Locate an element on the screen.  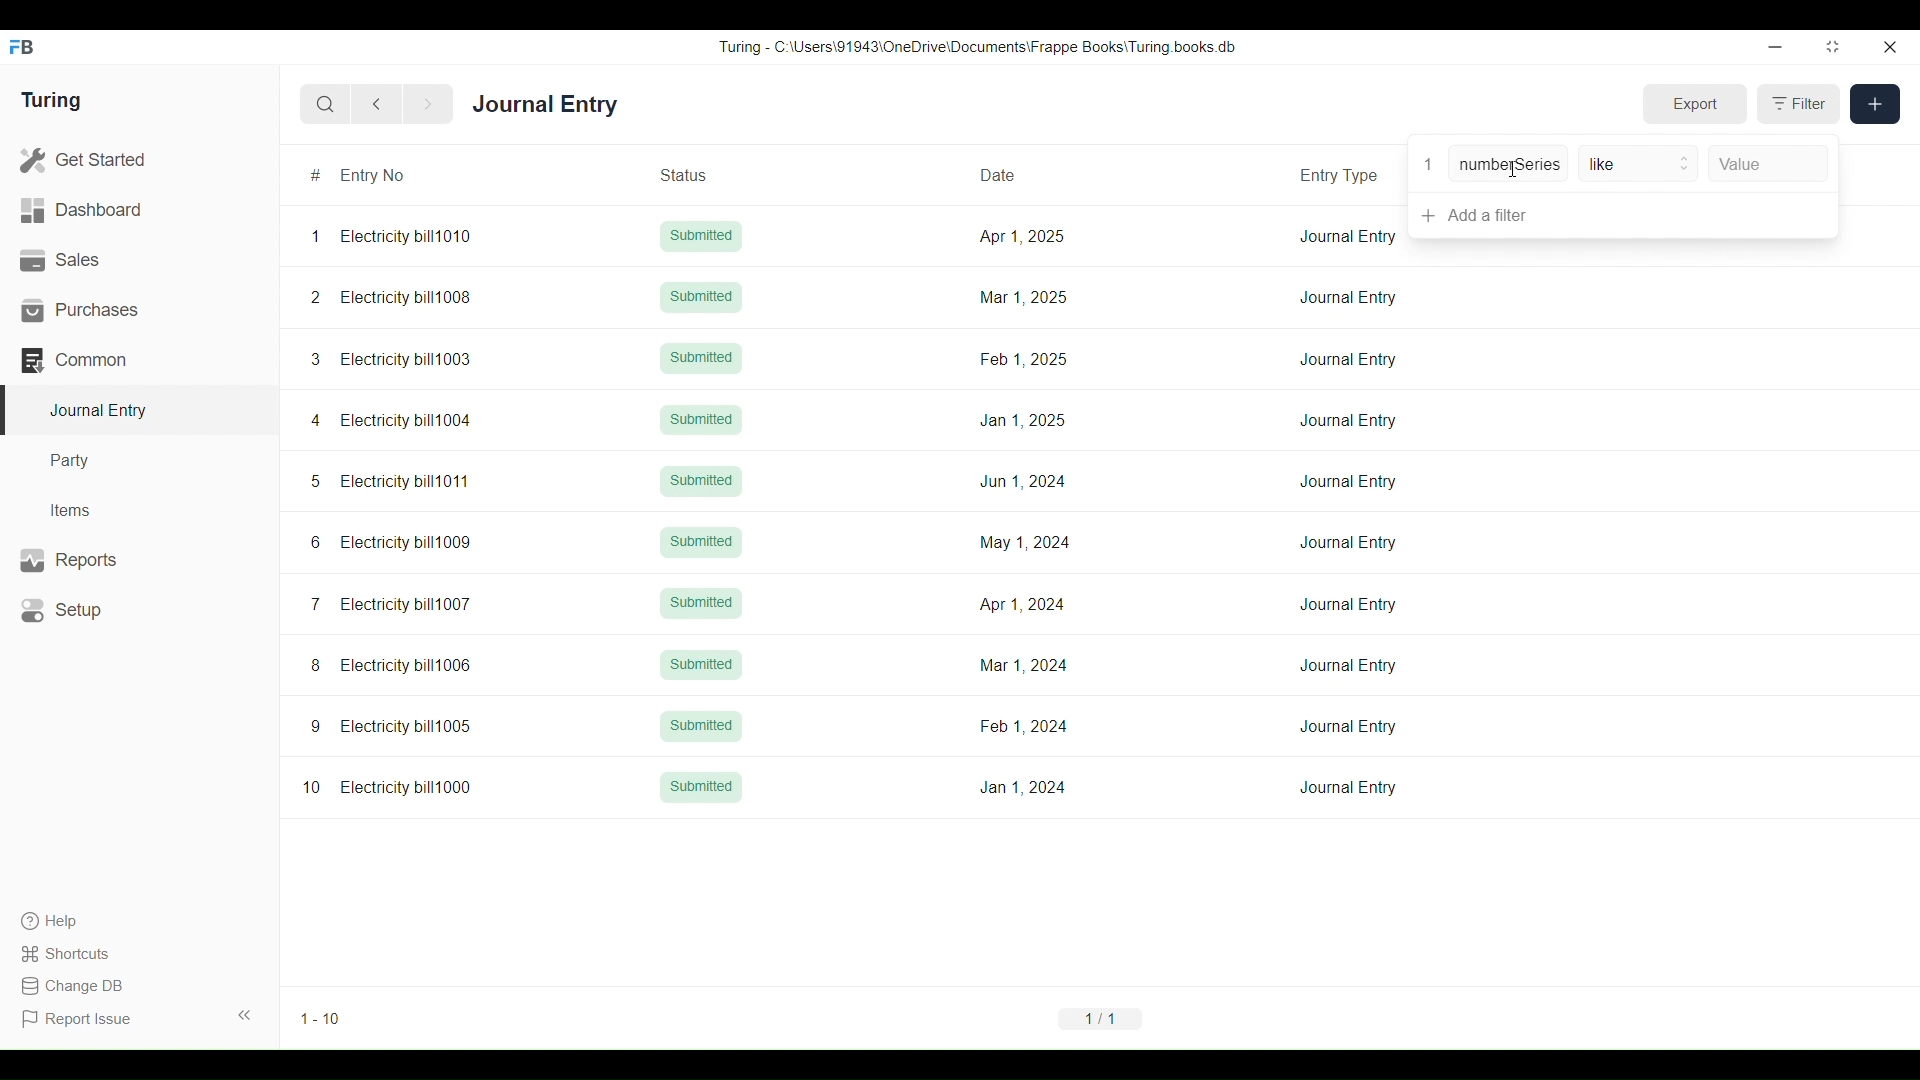
Submitted is located at coordinates (700, 420).